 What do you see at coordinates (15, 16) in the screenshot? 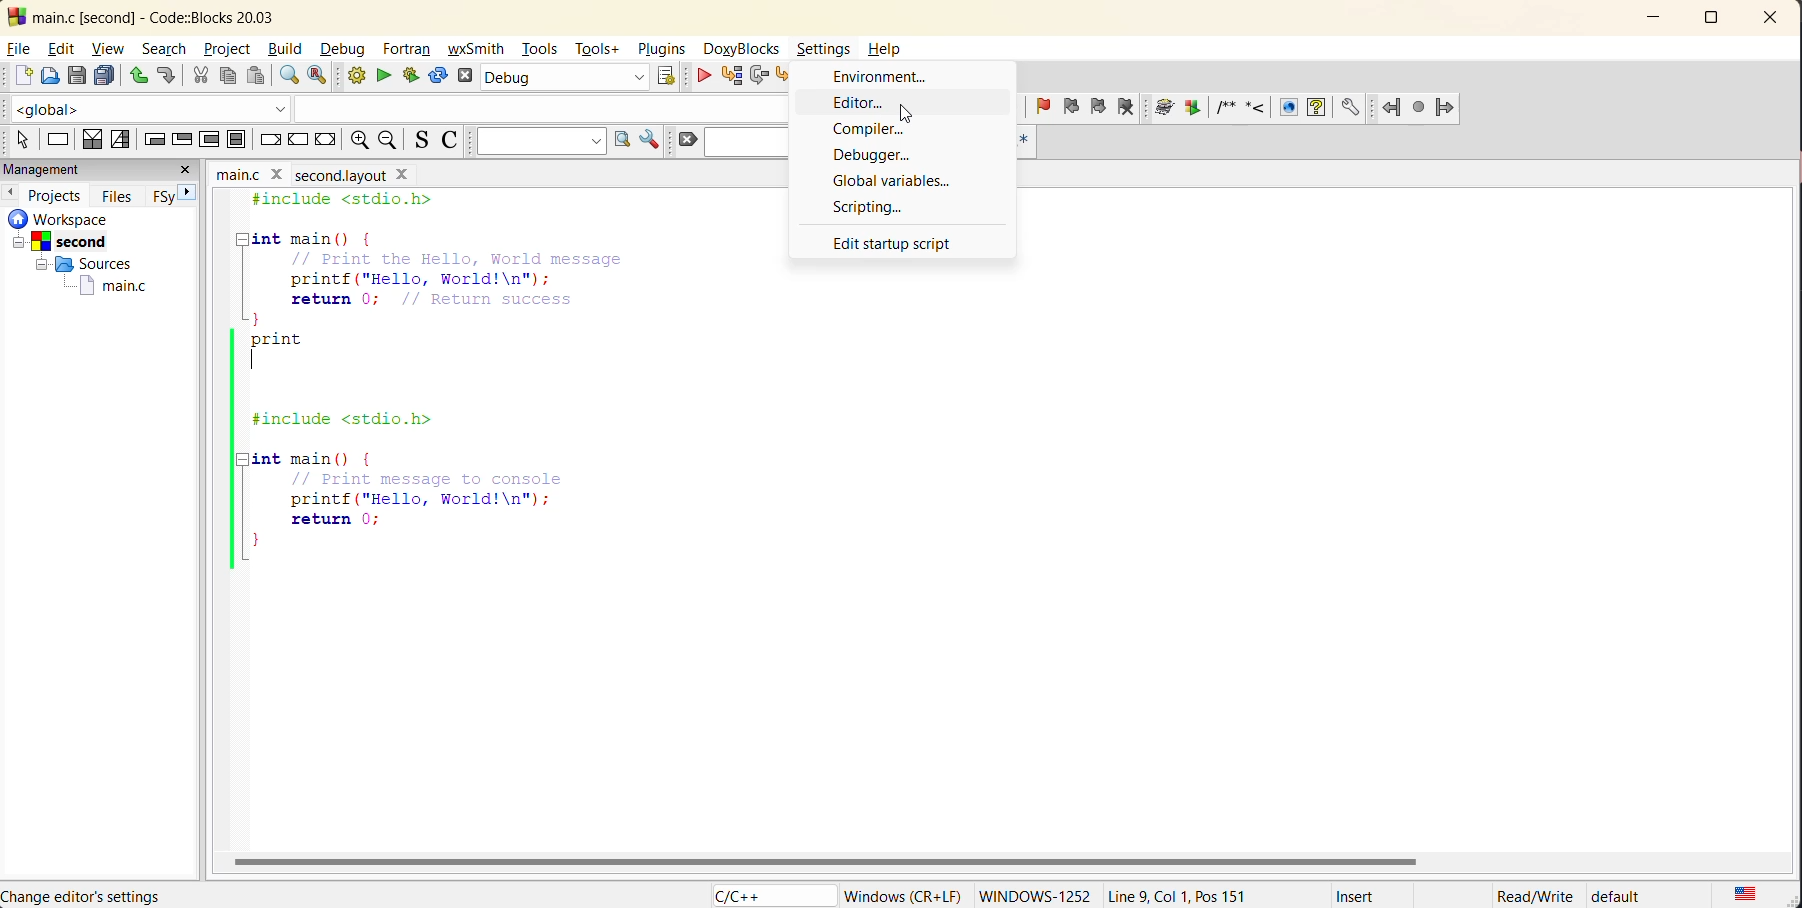
I see `Codeblock logo` at bounding box center [15, 16].